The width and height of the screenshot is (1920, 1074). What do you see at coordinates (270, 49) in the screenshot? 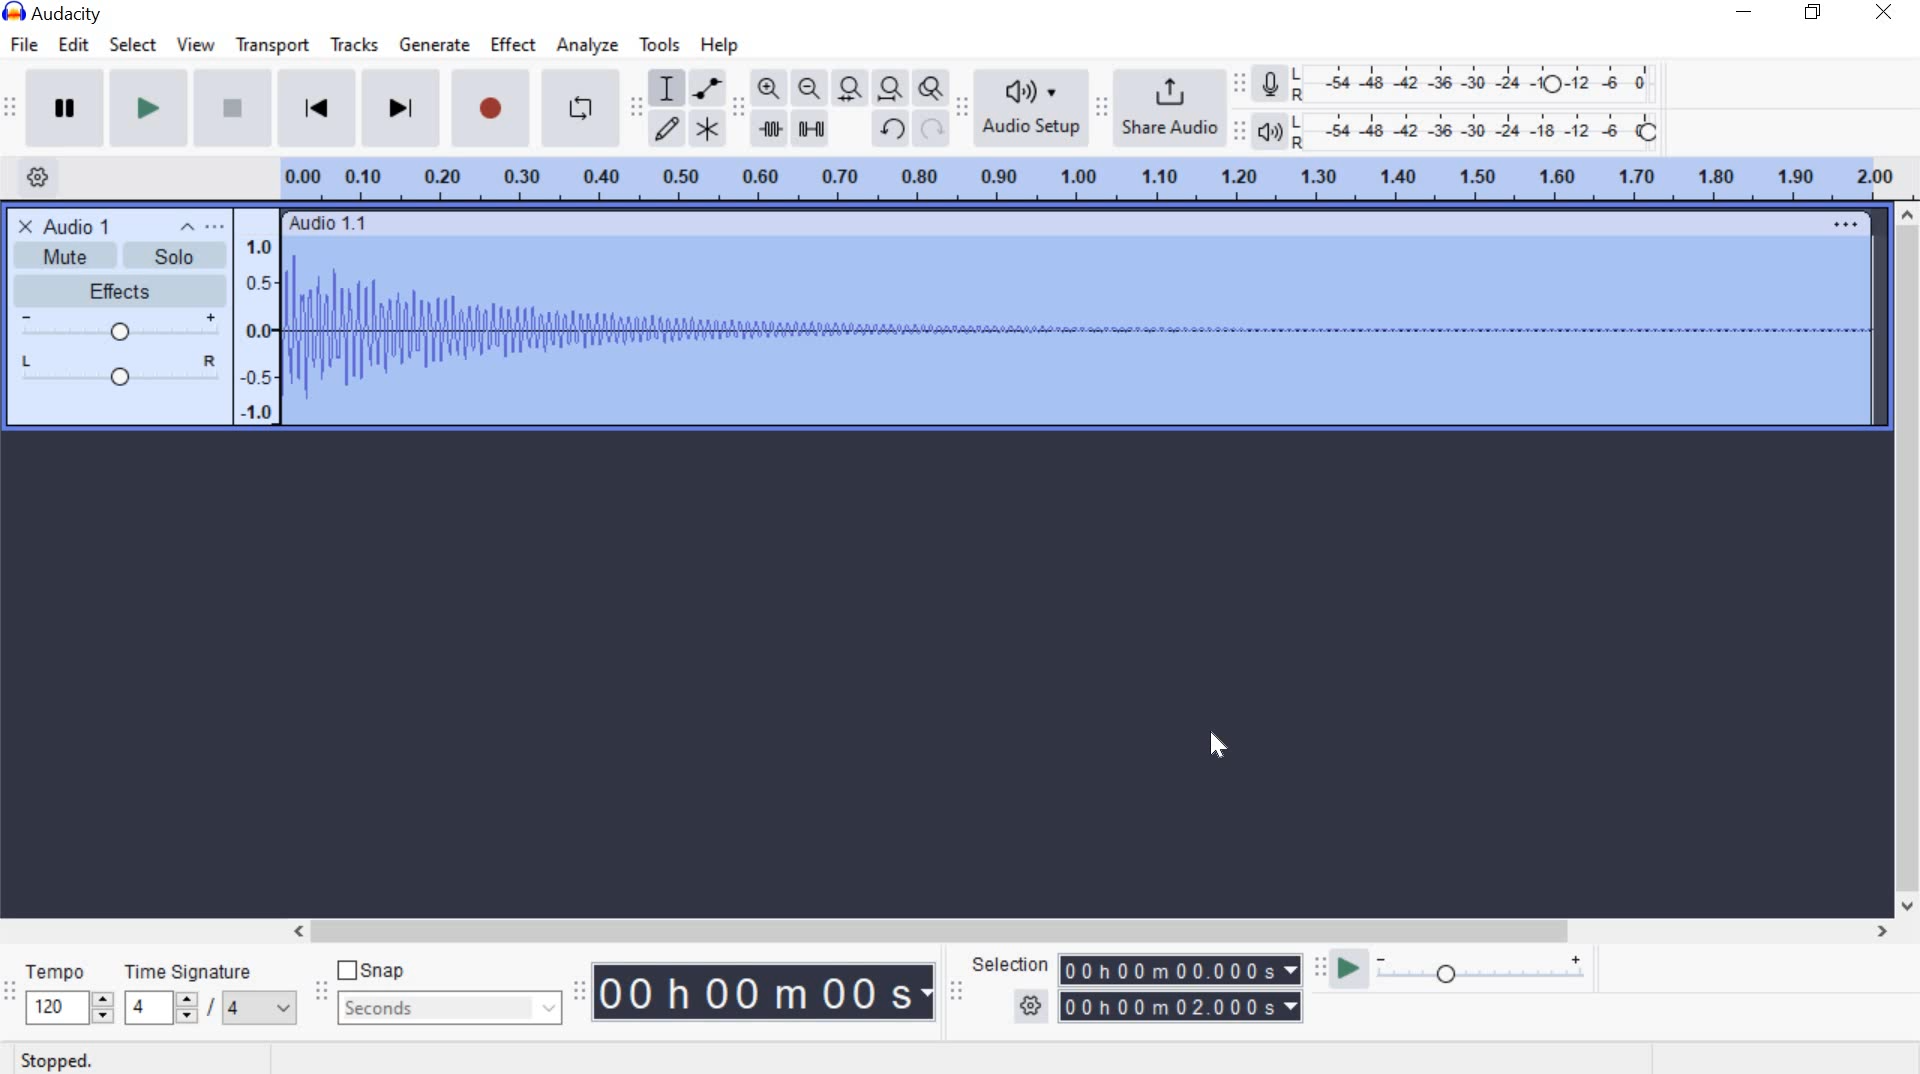
I see `transport` at bounding box center [270, 49].